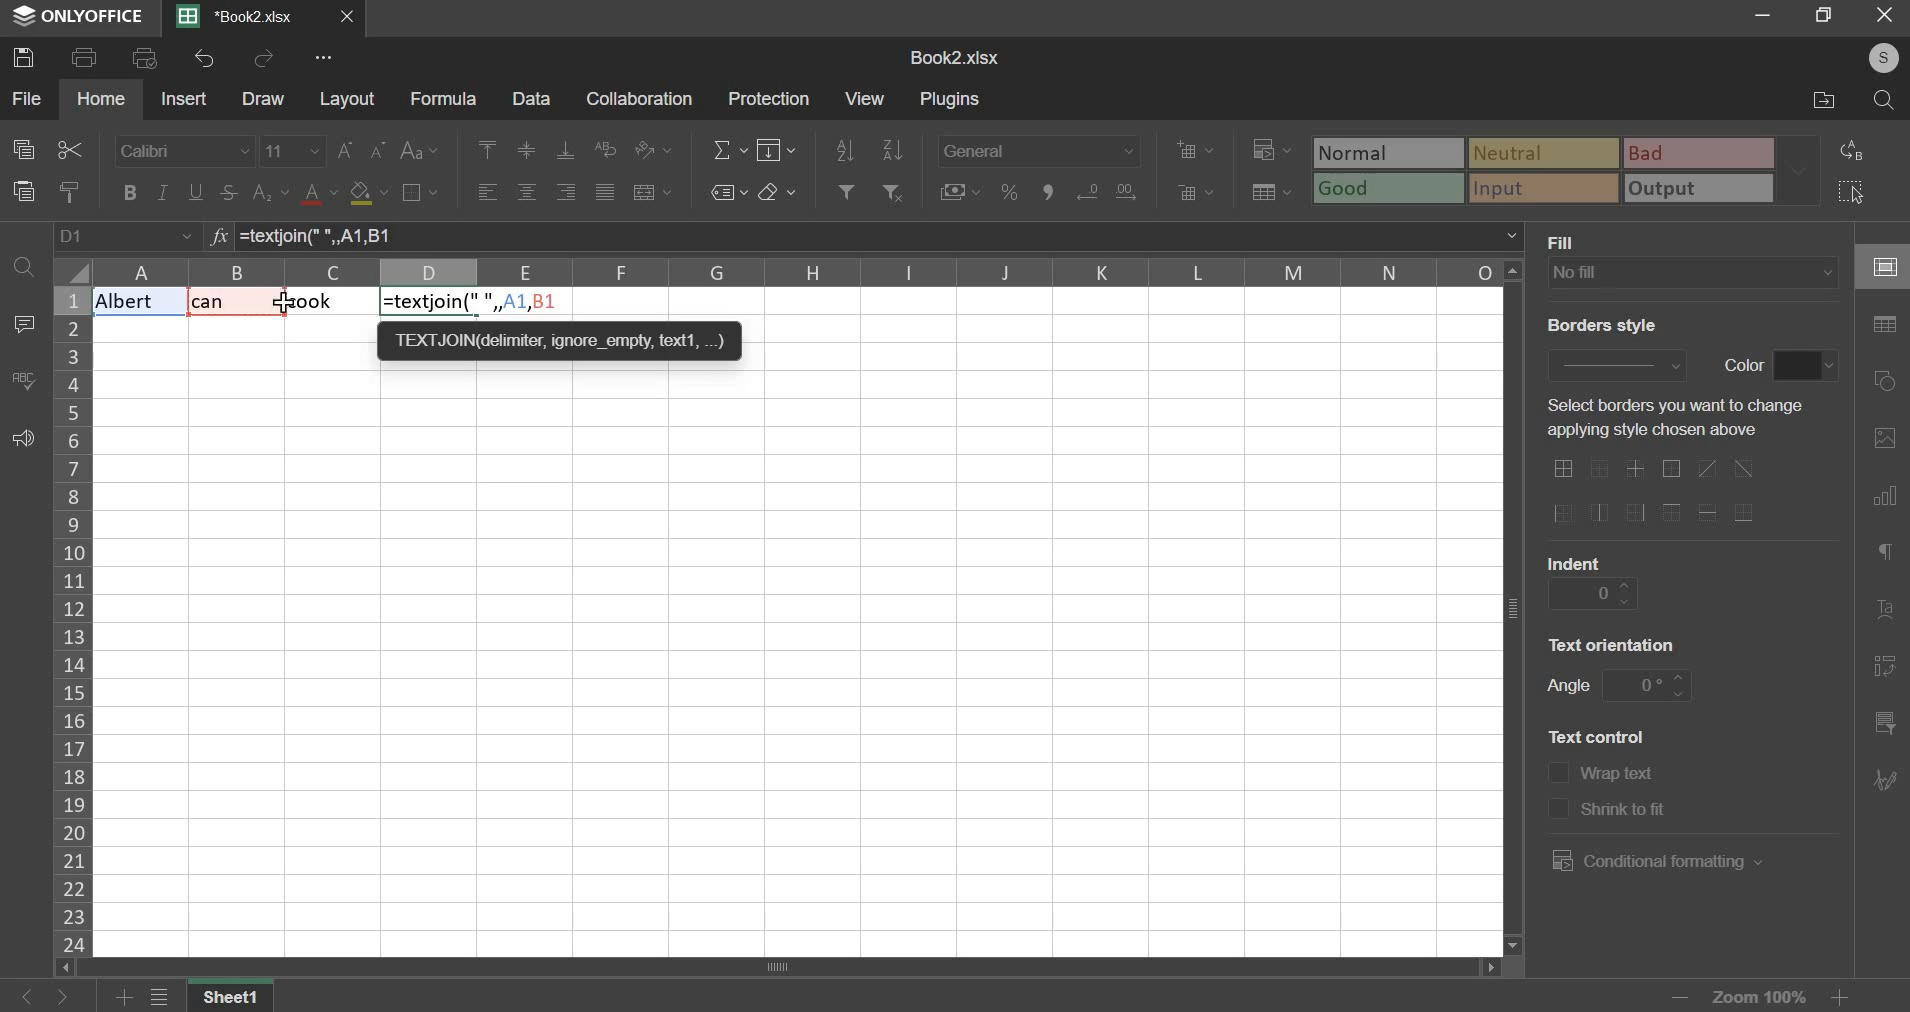 This screenshot has height=1012, width=1910. Describe the element at coordinates (488, 150) in the screenshot. I see `align top` at that location.